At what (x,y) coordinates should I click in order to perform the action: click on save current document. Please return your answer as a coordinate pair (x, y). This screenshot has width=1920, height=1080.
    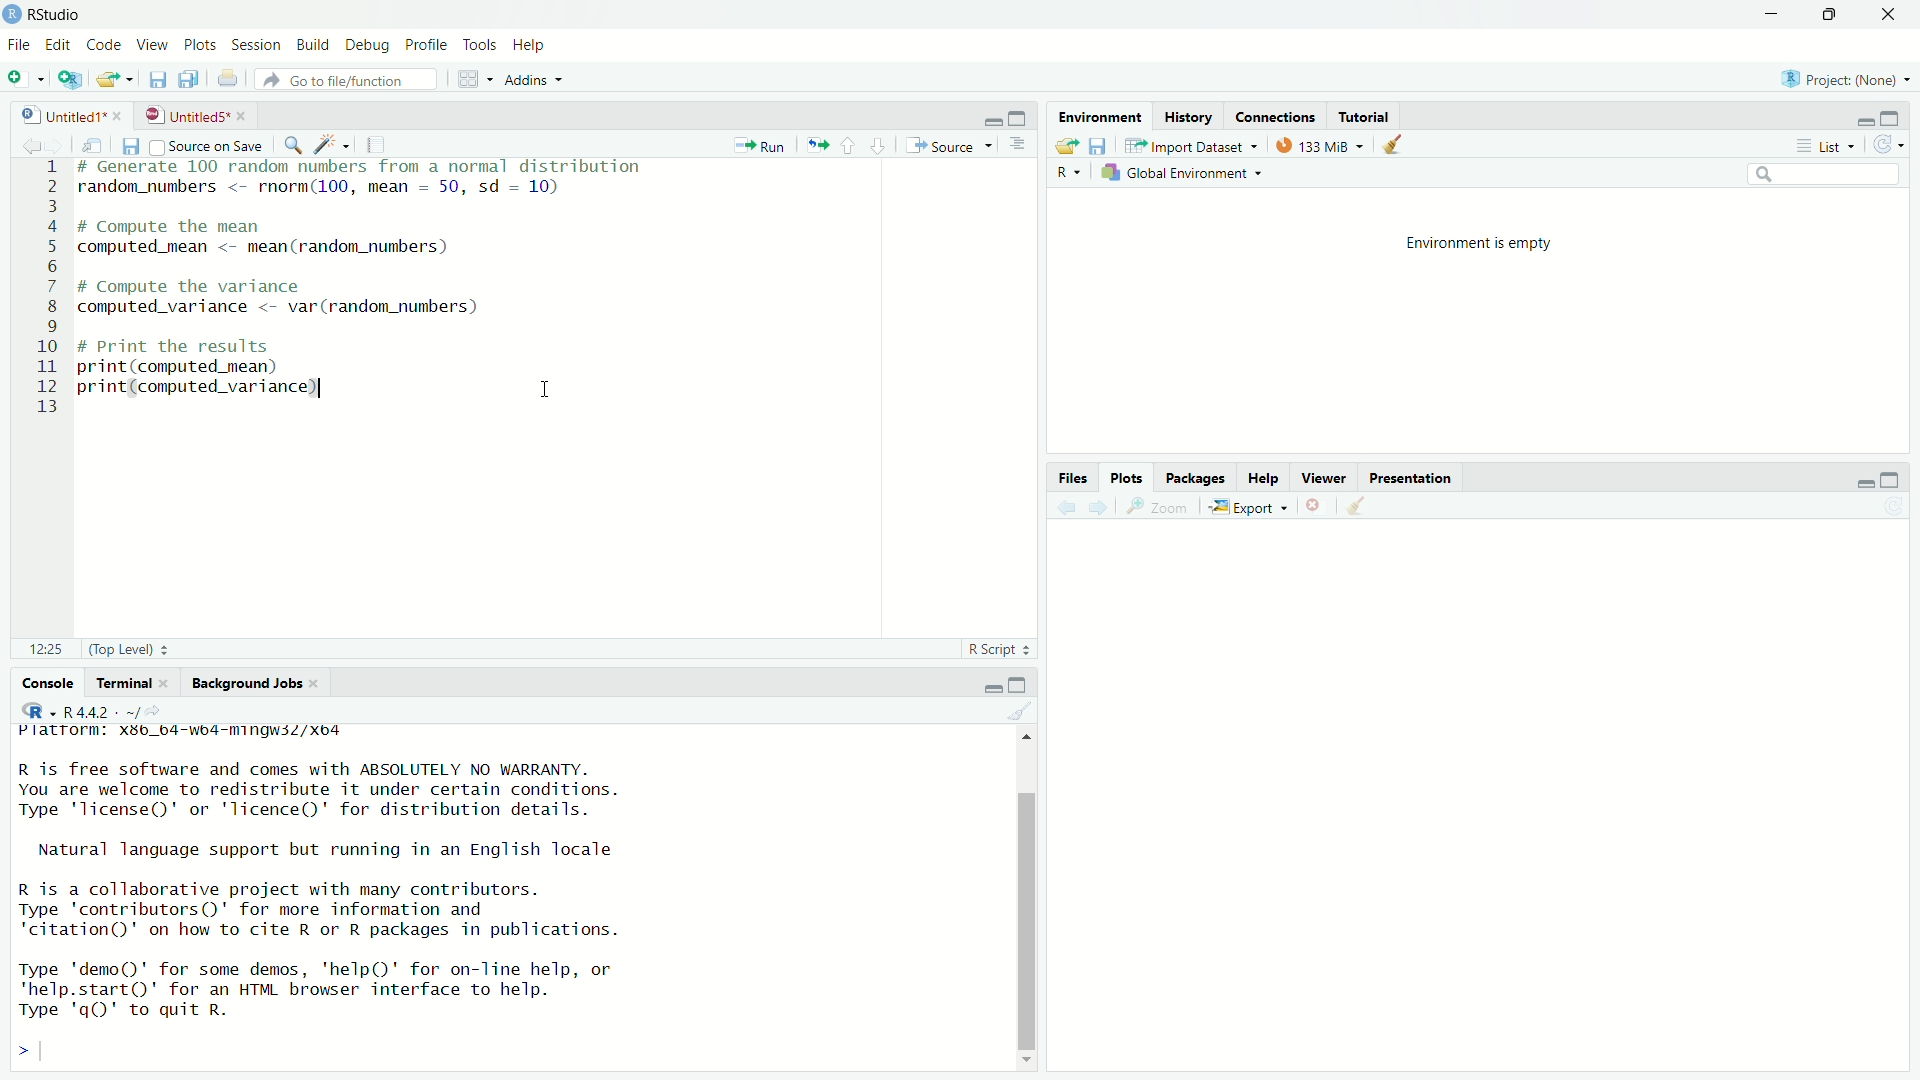
    Looking at the image, I should click on (130, 145).